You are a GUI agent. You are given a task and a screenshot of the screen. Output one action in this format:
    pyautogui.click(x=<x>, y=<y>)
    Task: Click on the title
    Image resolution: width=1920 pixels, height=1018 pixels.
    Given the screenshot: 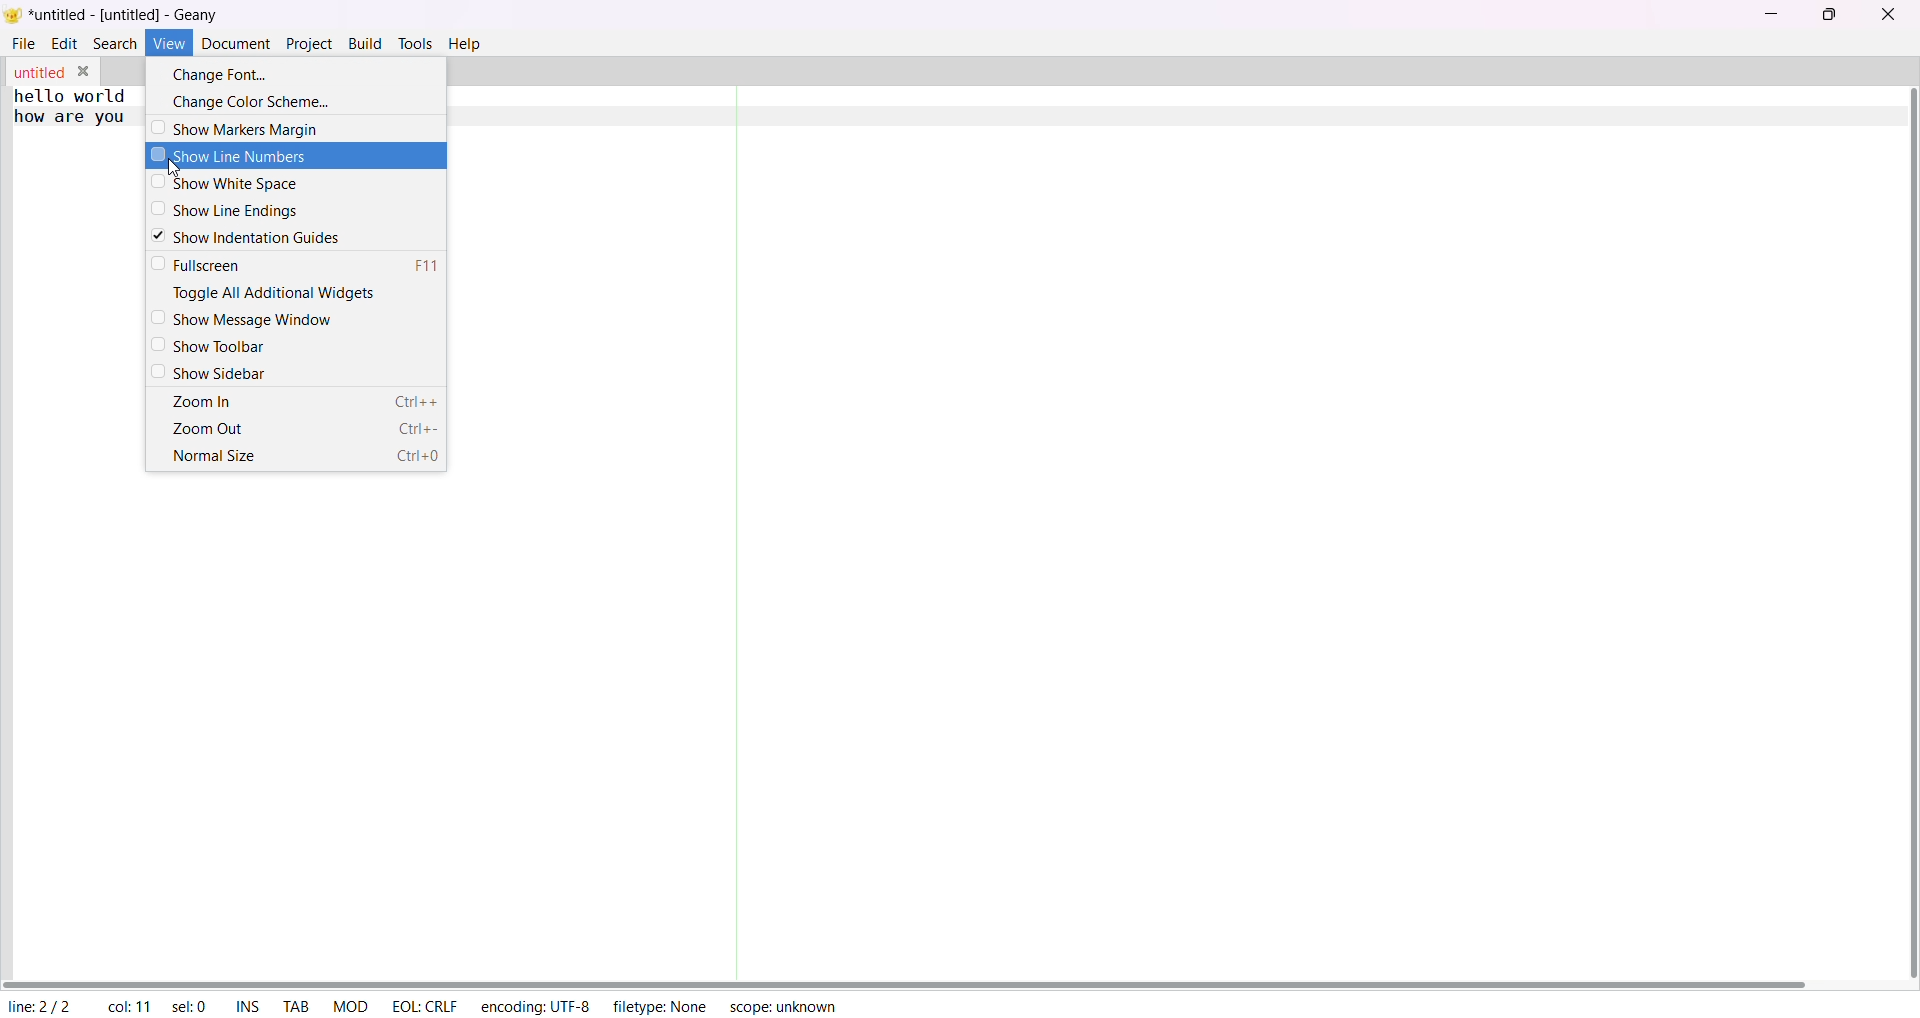 What is the action you would take?
    pyautogui.click(x=126, y=15)
    